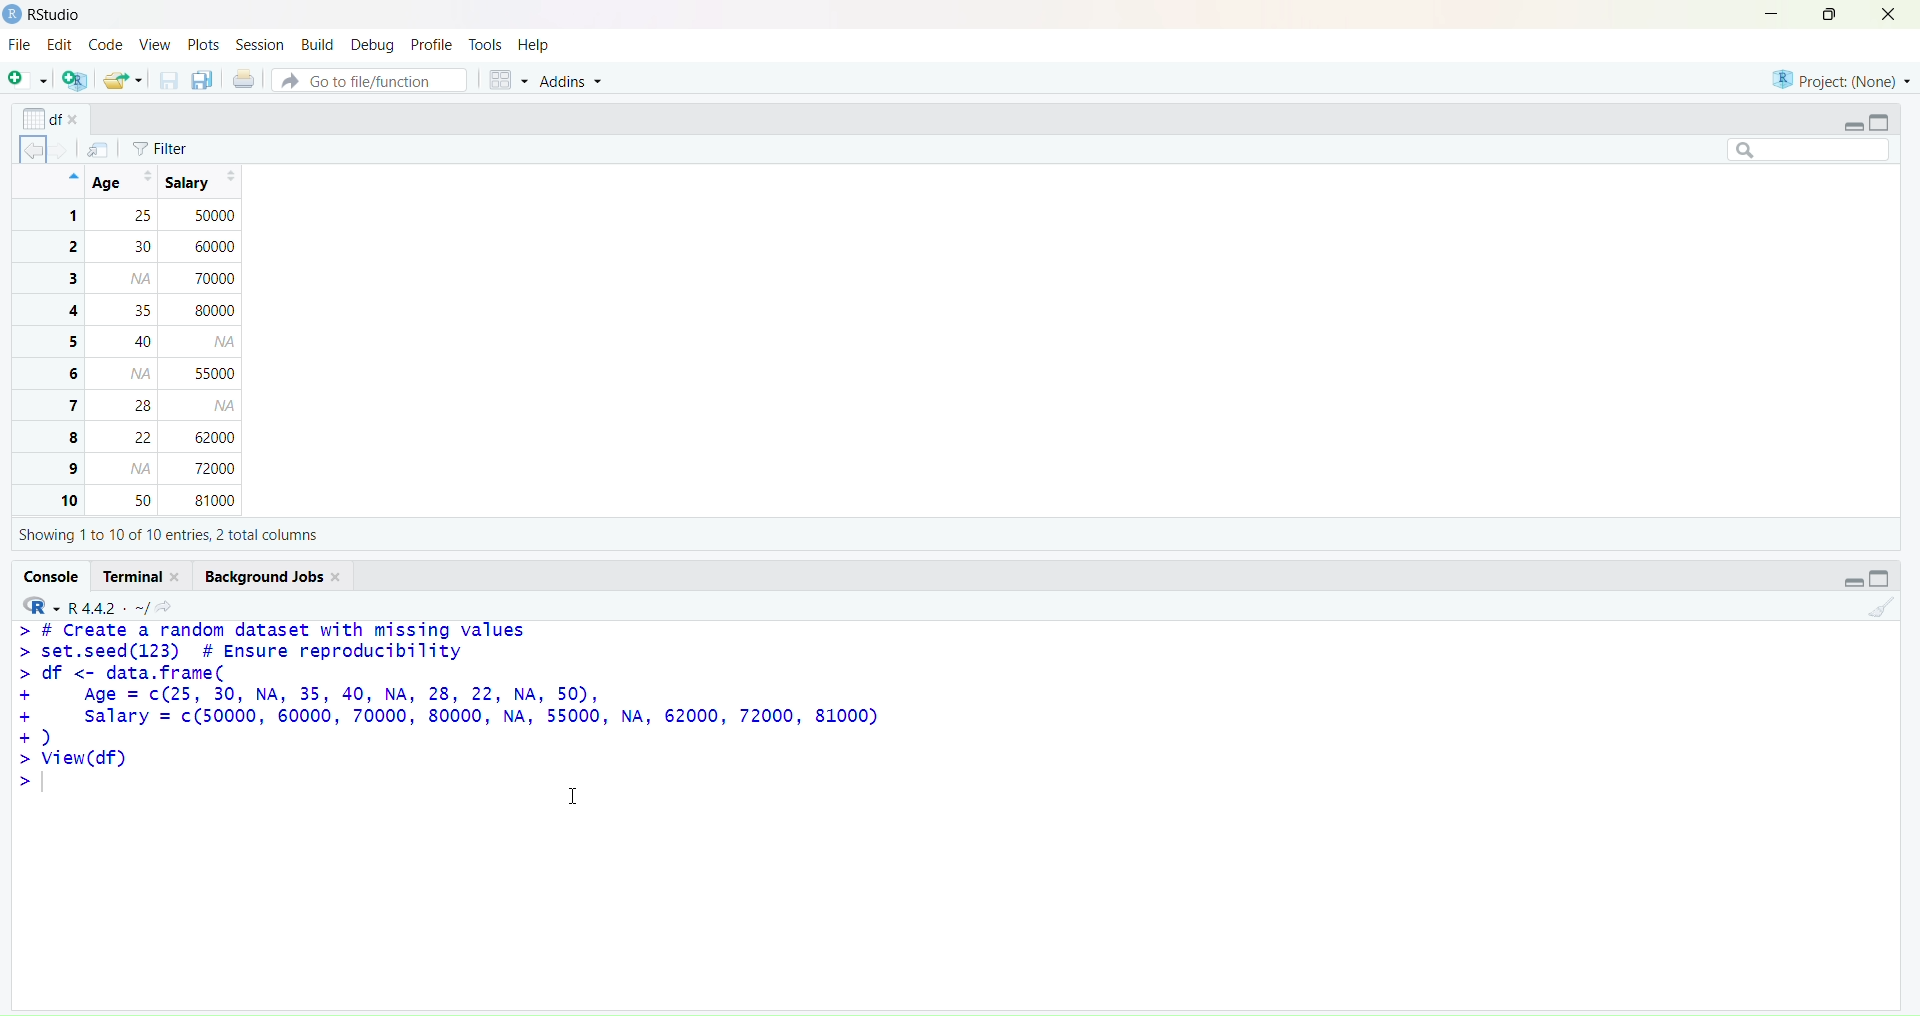  I want to click on close, so click(1886, 16).